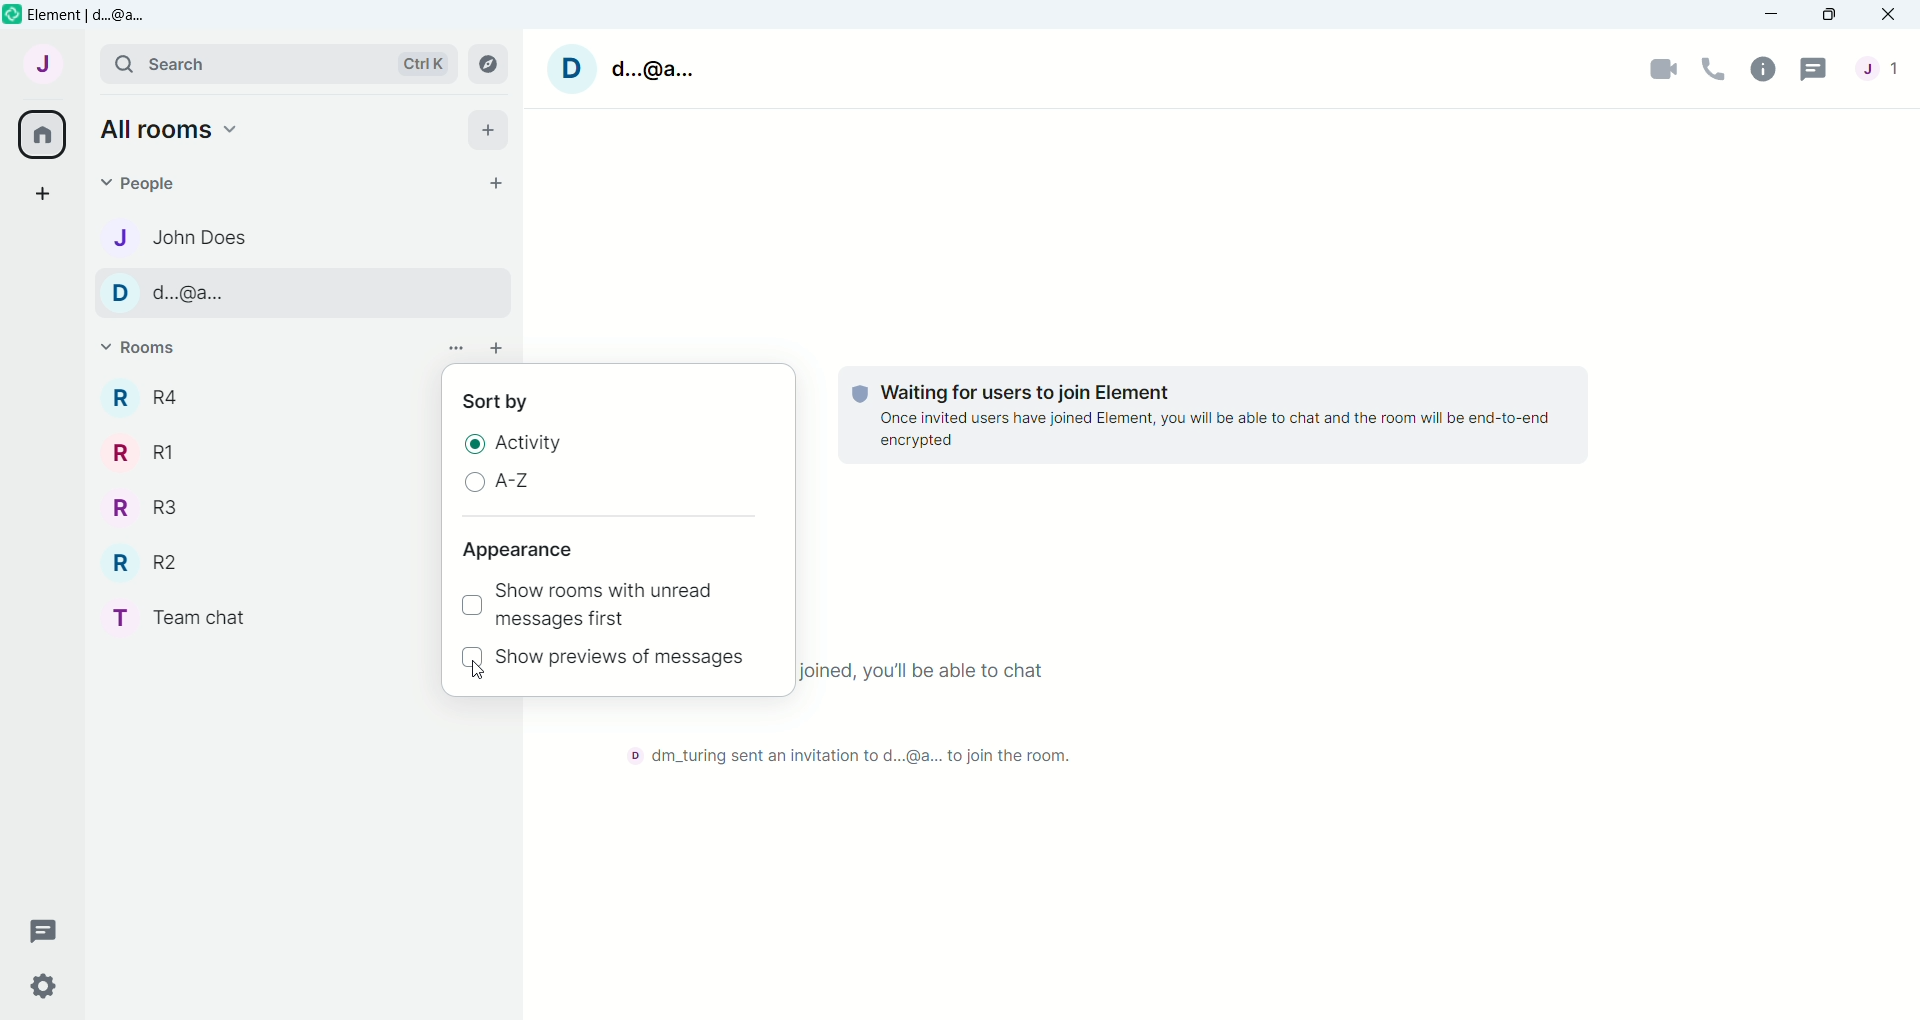  I want to click on Start chat, so click(497, 182).